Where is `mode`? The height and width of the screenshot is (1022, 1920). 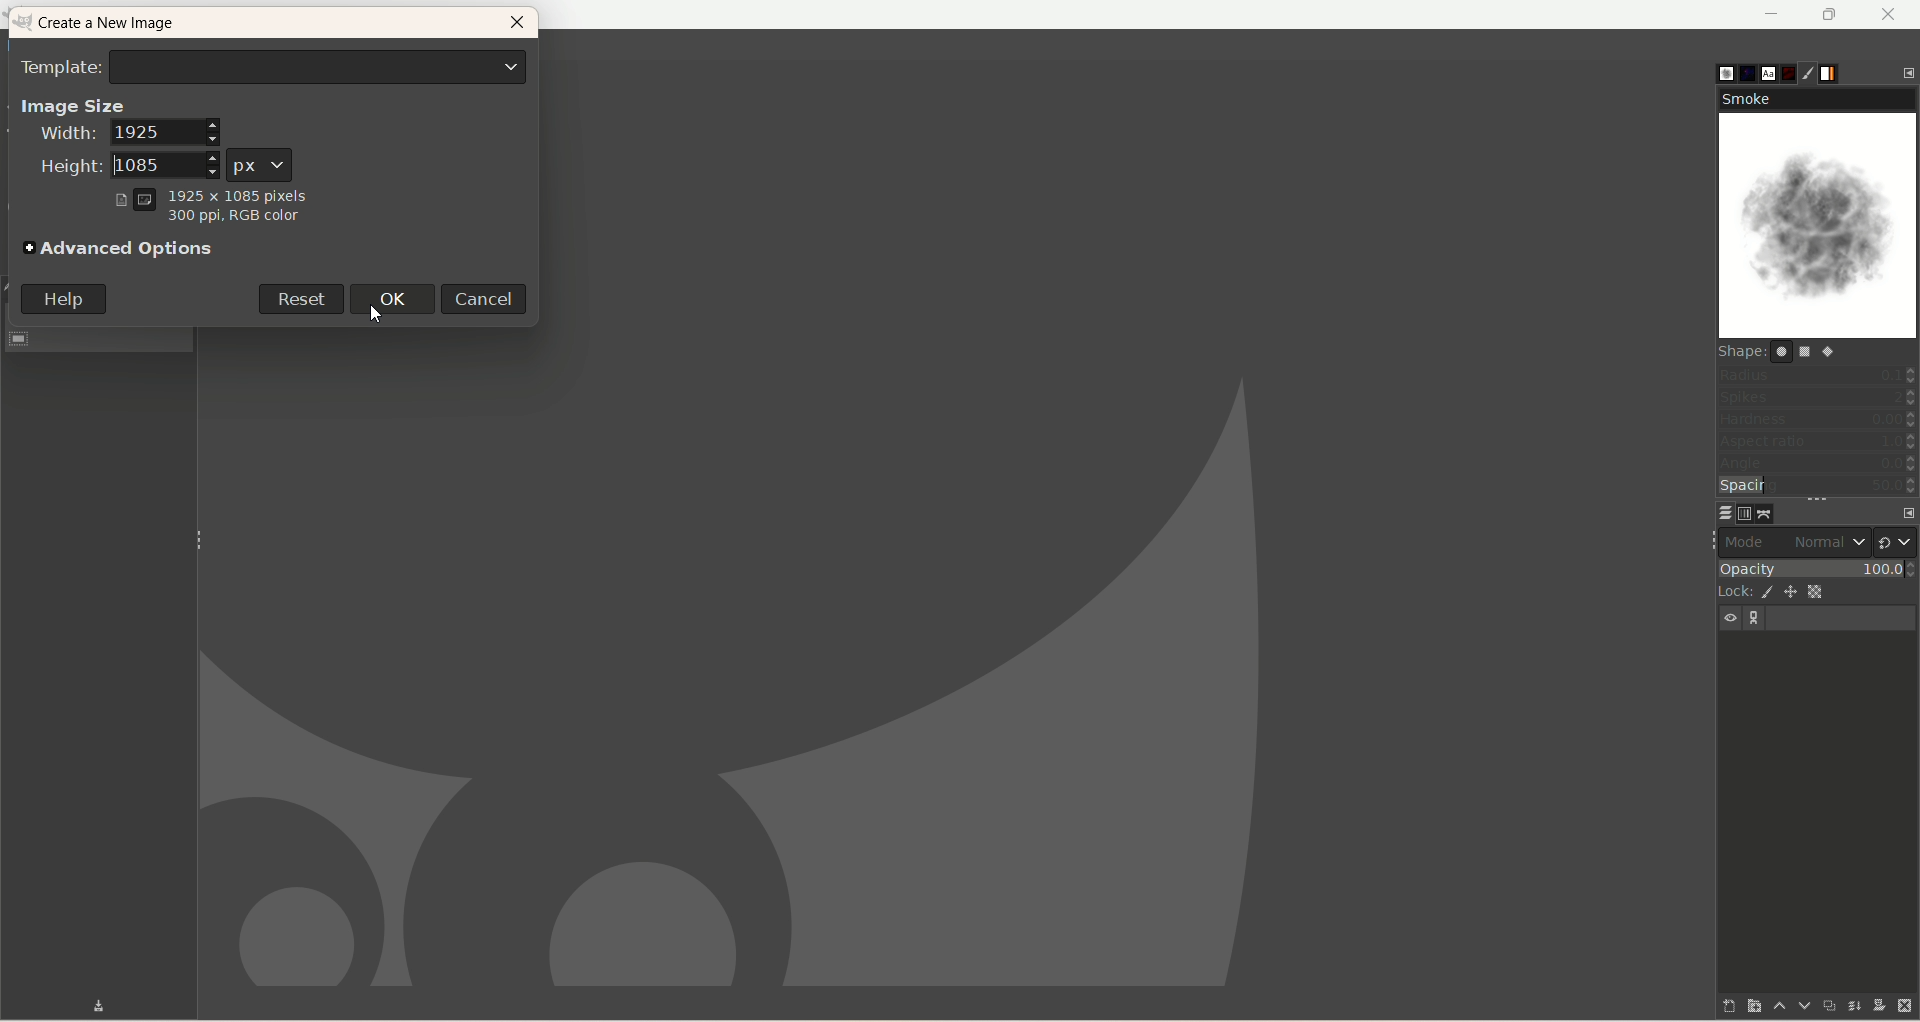 mode is located at coordinates (1750, 541).